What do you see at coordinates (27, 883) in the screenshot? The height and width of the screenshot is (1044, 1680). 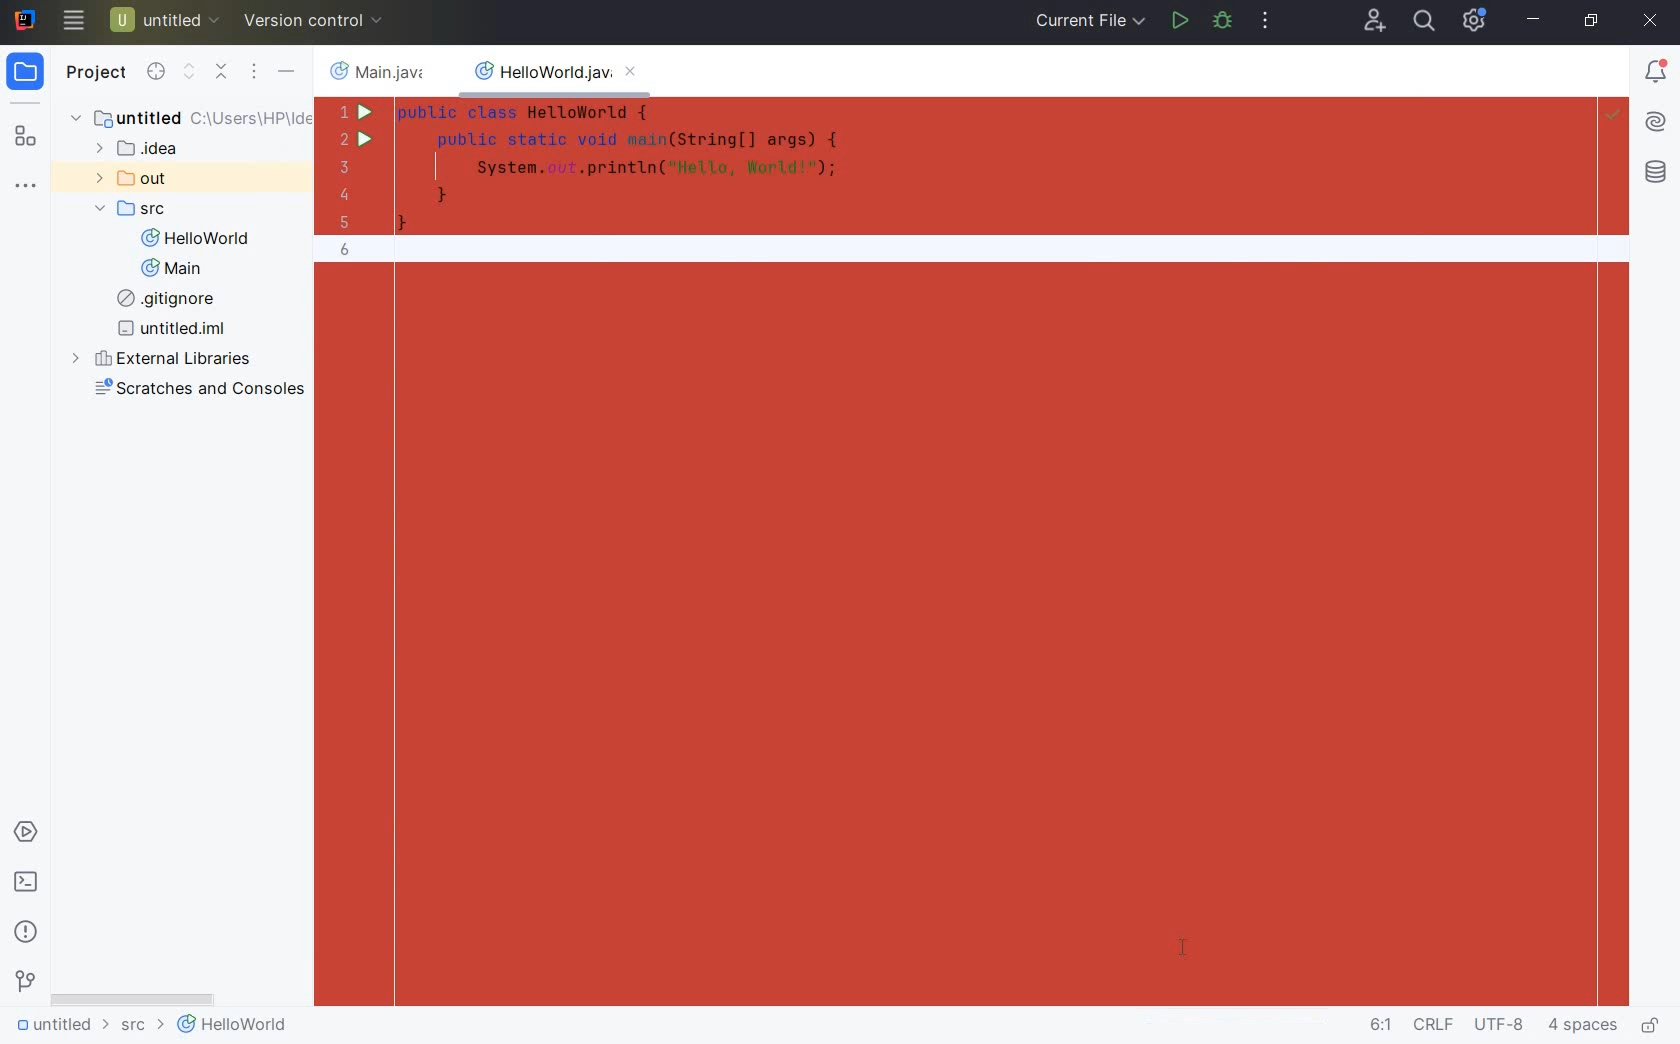 I see `terminal` at bounding box center [27, 883].